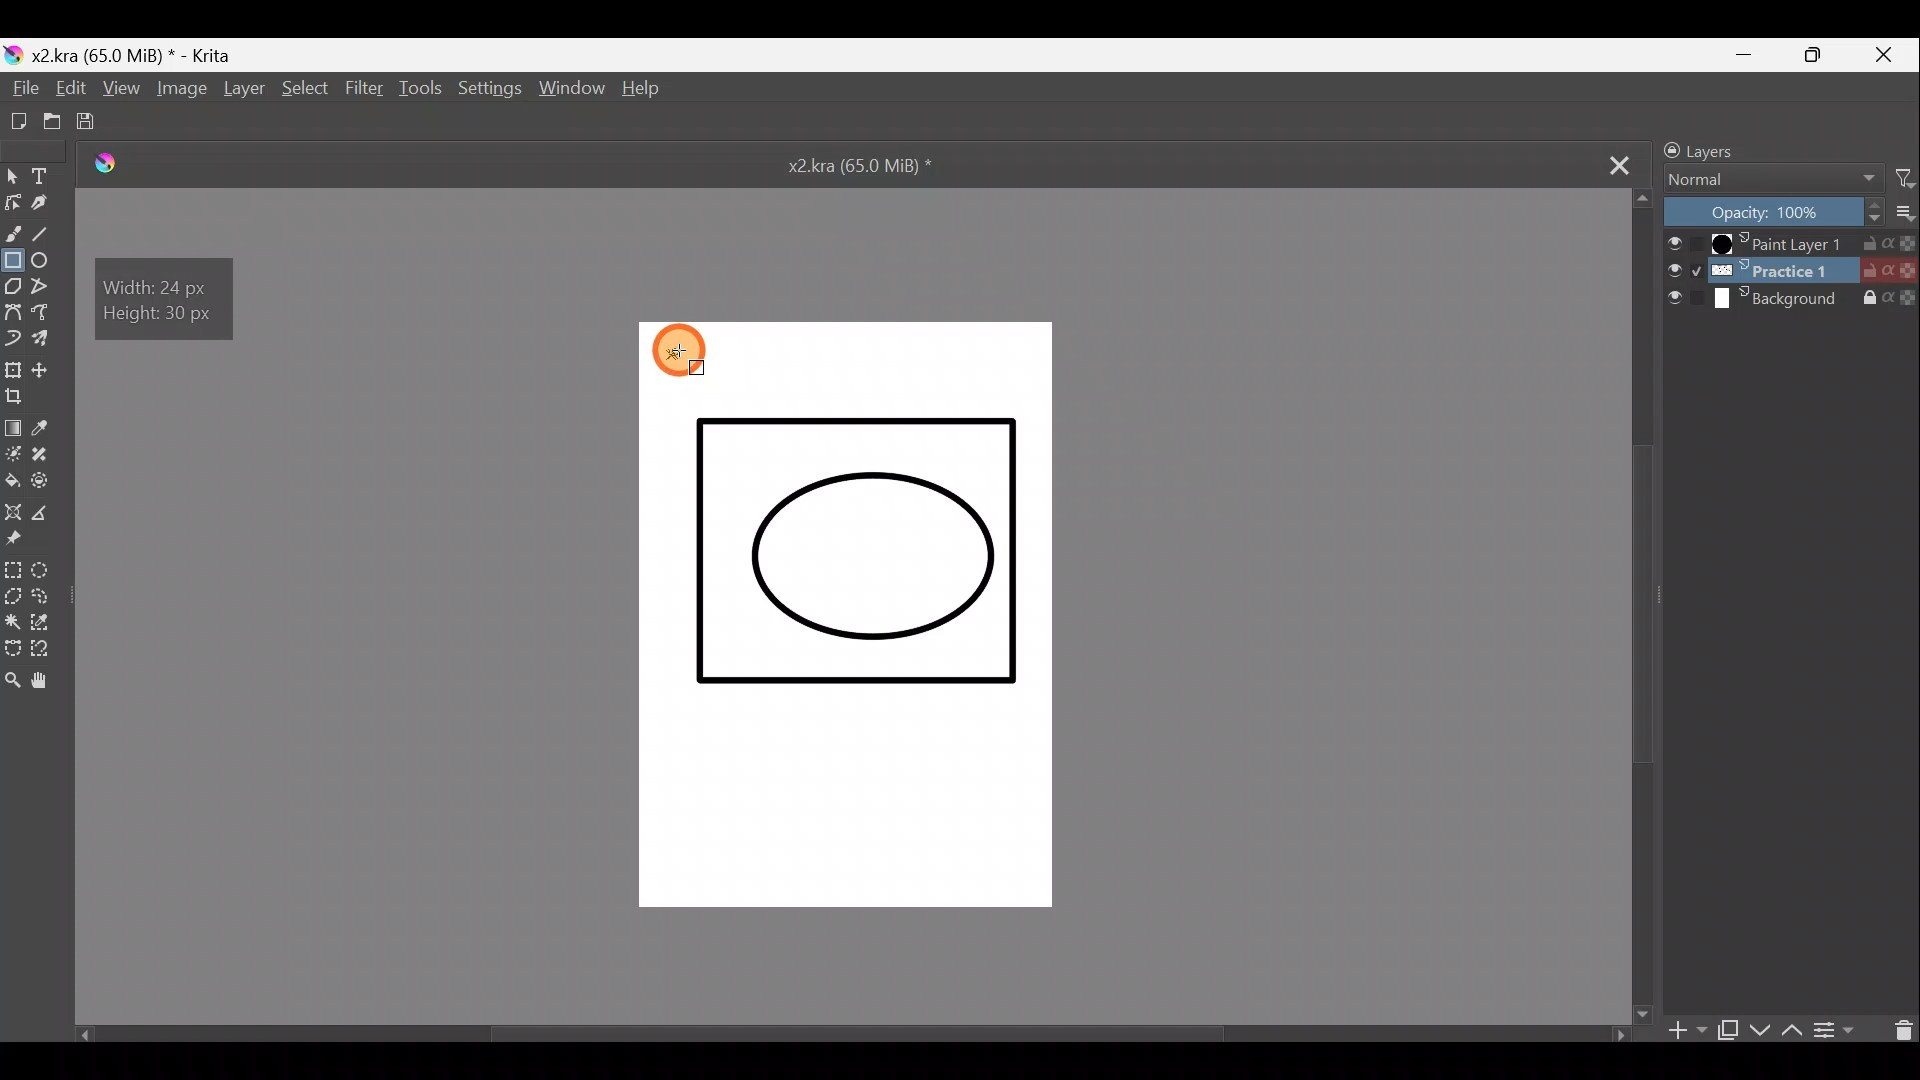  I want to click on Fill a contiguous area of colour with colour/fill a selection, so click(14, 480).